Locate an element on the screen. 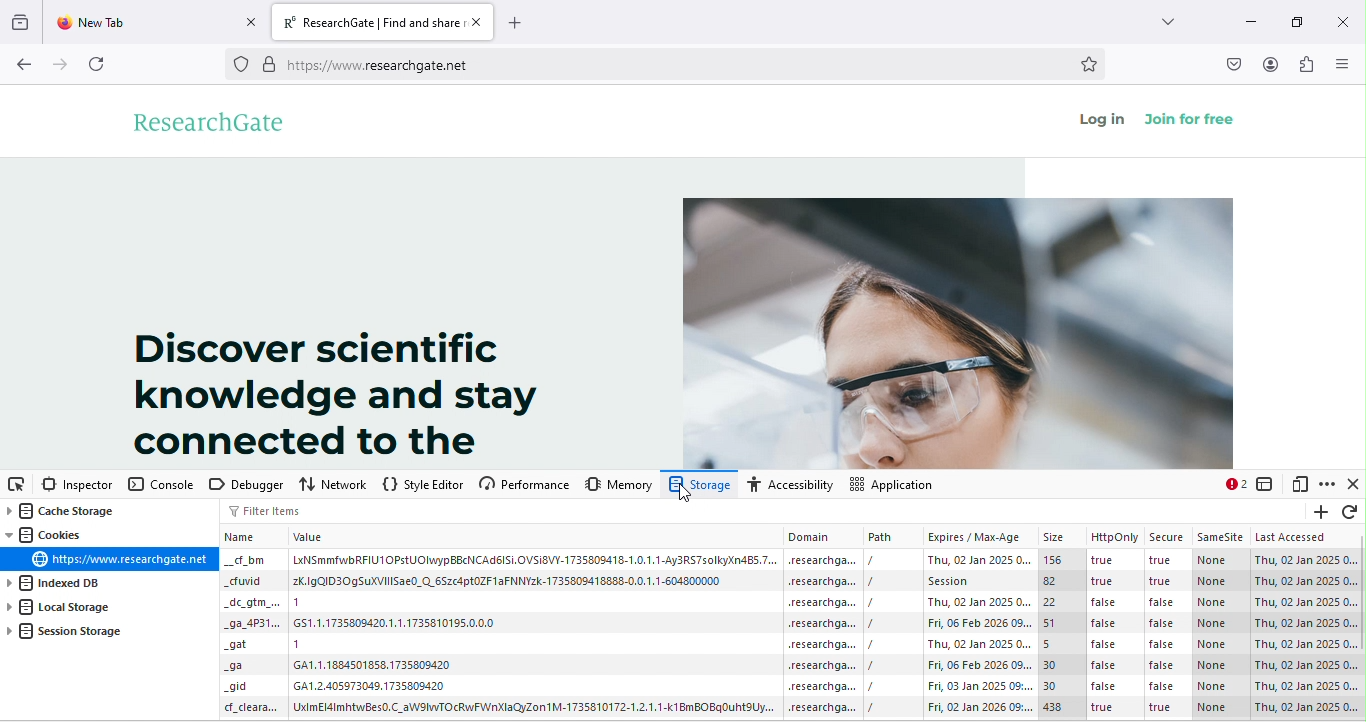 The height and width of the screenshot is (722, 1366). close is located at coordinates (1345, 17).